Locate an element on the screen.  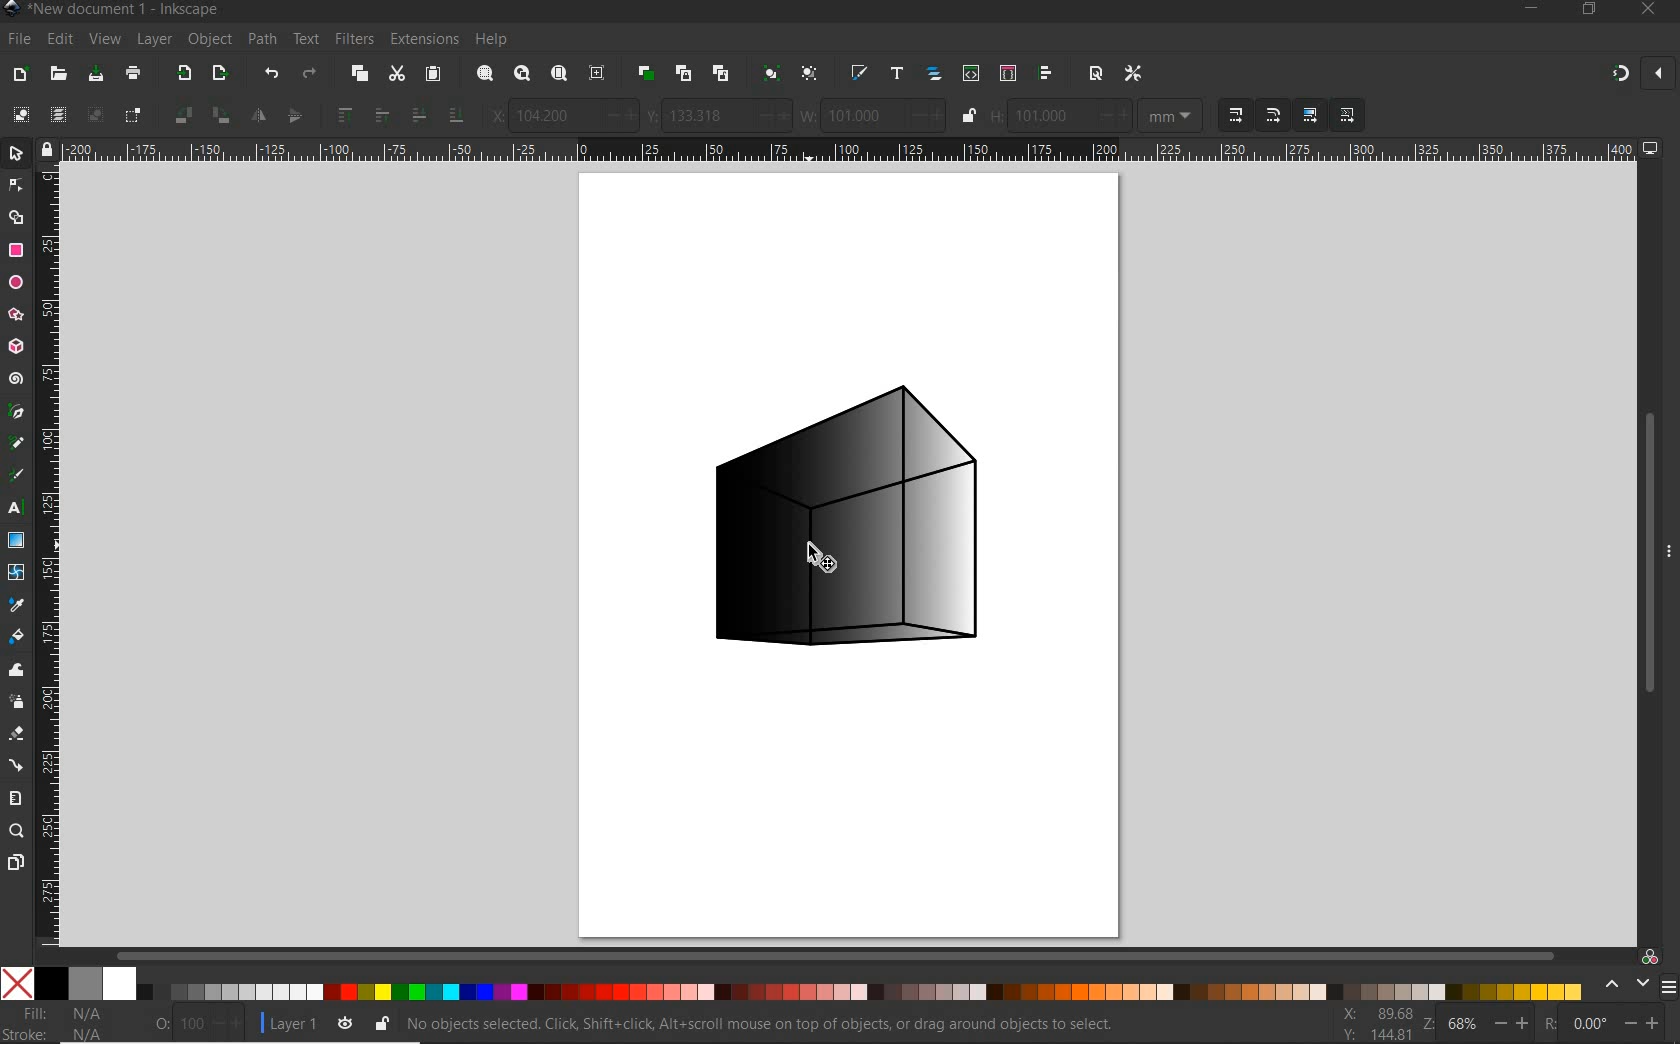
OPEN XML EDITOR is located at coordinates (973, 72).